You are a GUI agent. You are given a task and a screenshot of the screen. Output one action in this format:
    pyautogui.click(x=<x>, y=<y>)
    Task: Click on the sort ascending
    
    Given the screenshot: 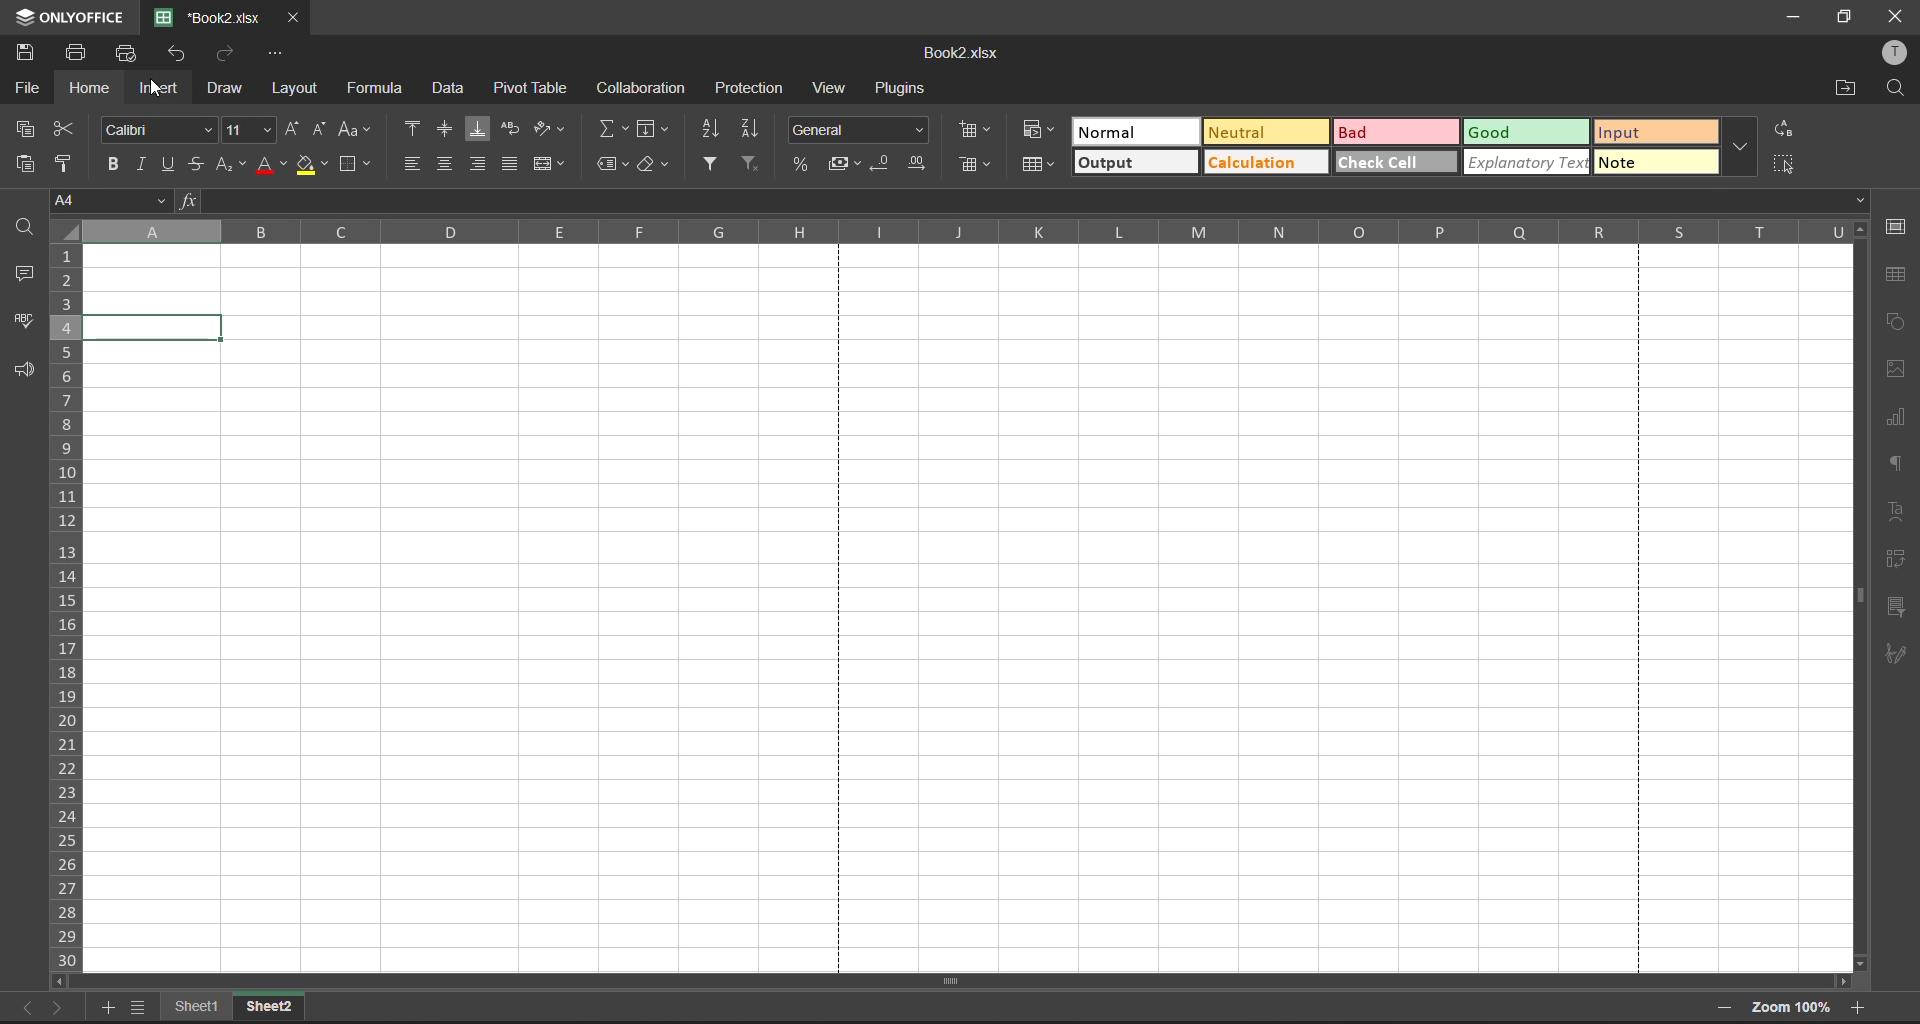 What is the action you would take?
    pyautogui.click(x=713, y=128)
    